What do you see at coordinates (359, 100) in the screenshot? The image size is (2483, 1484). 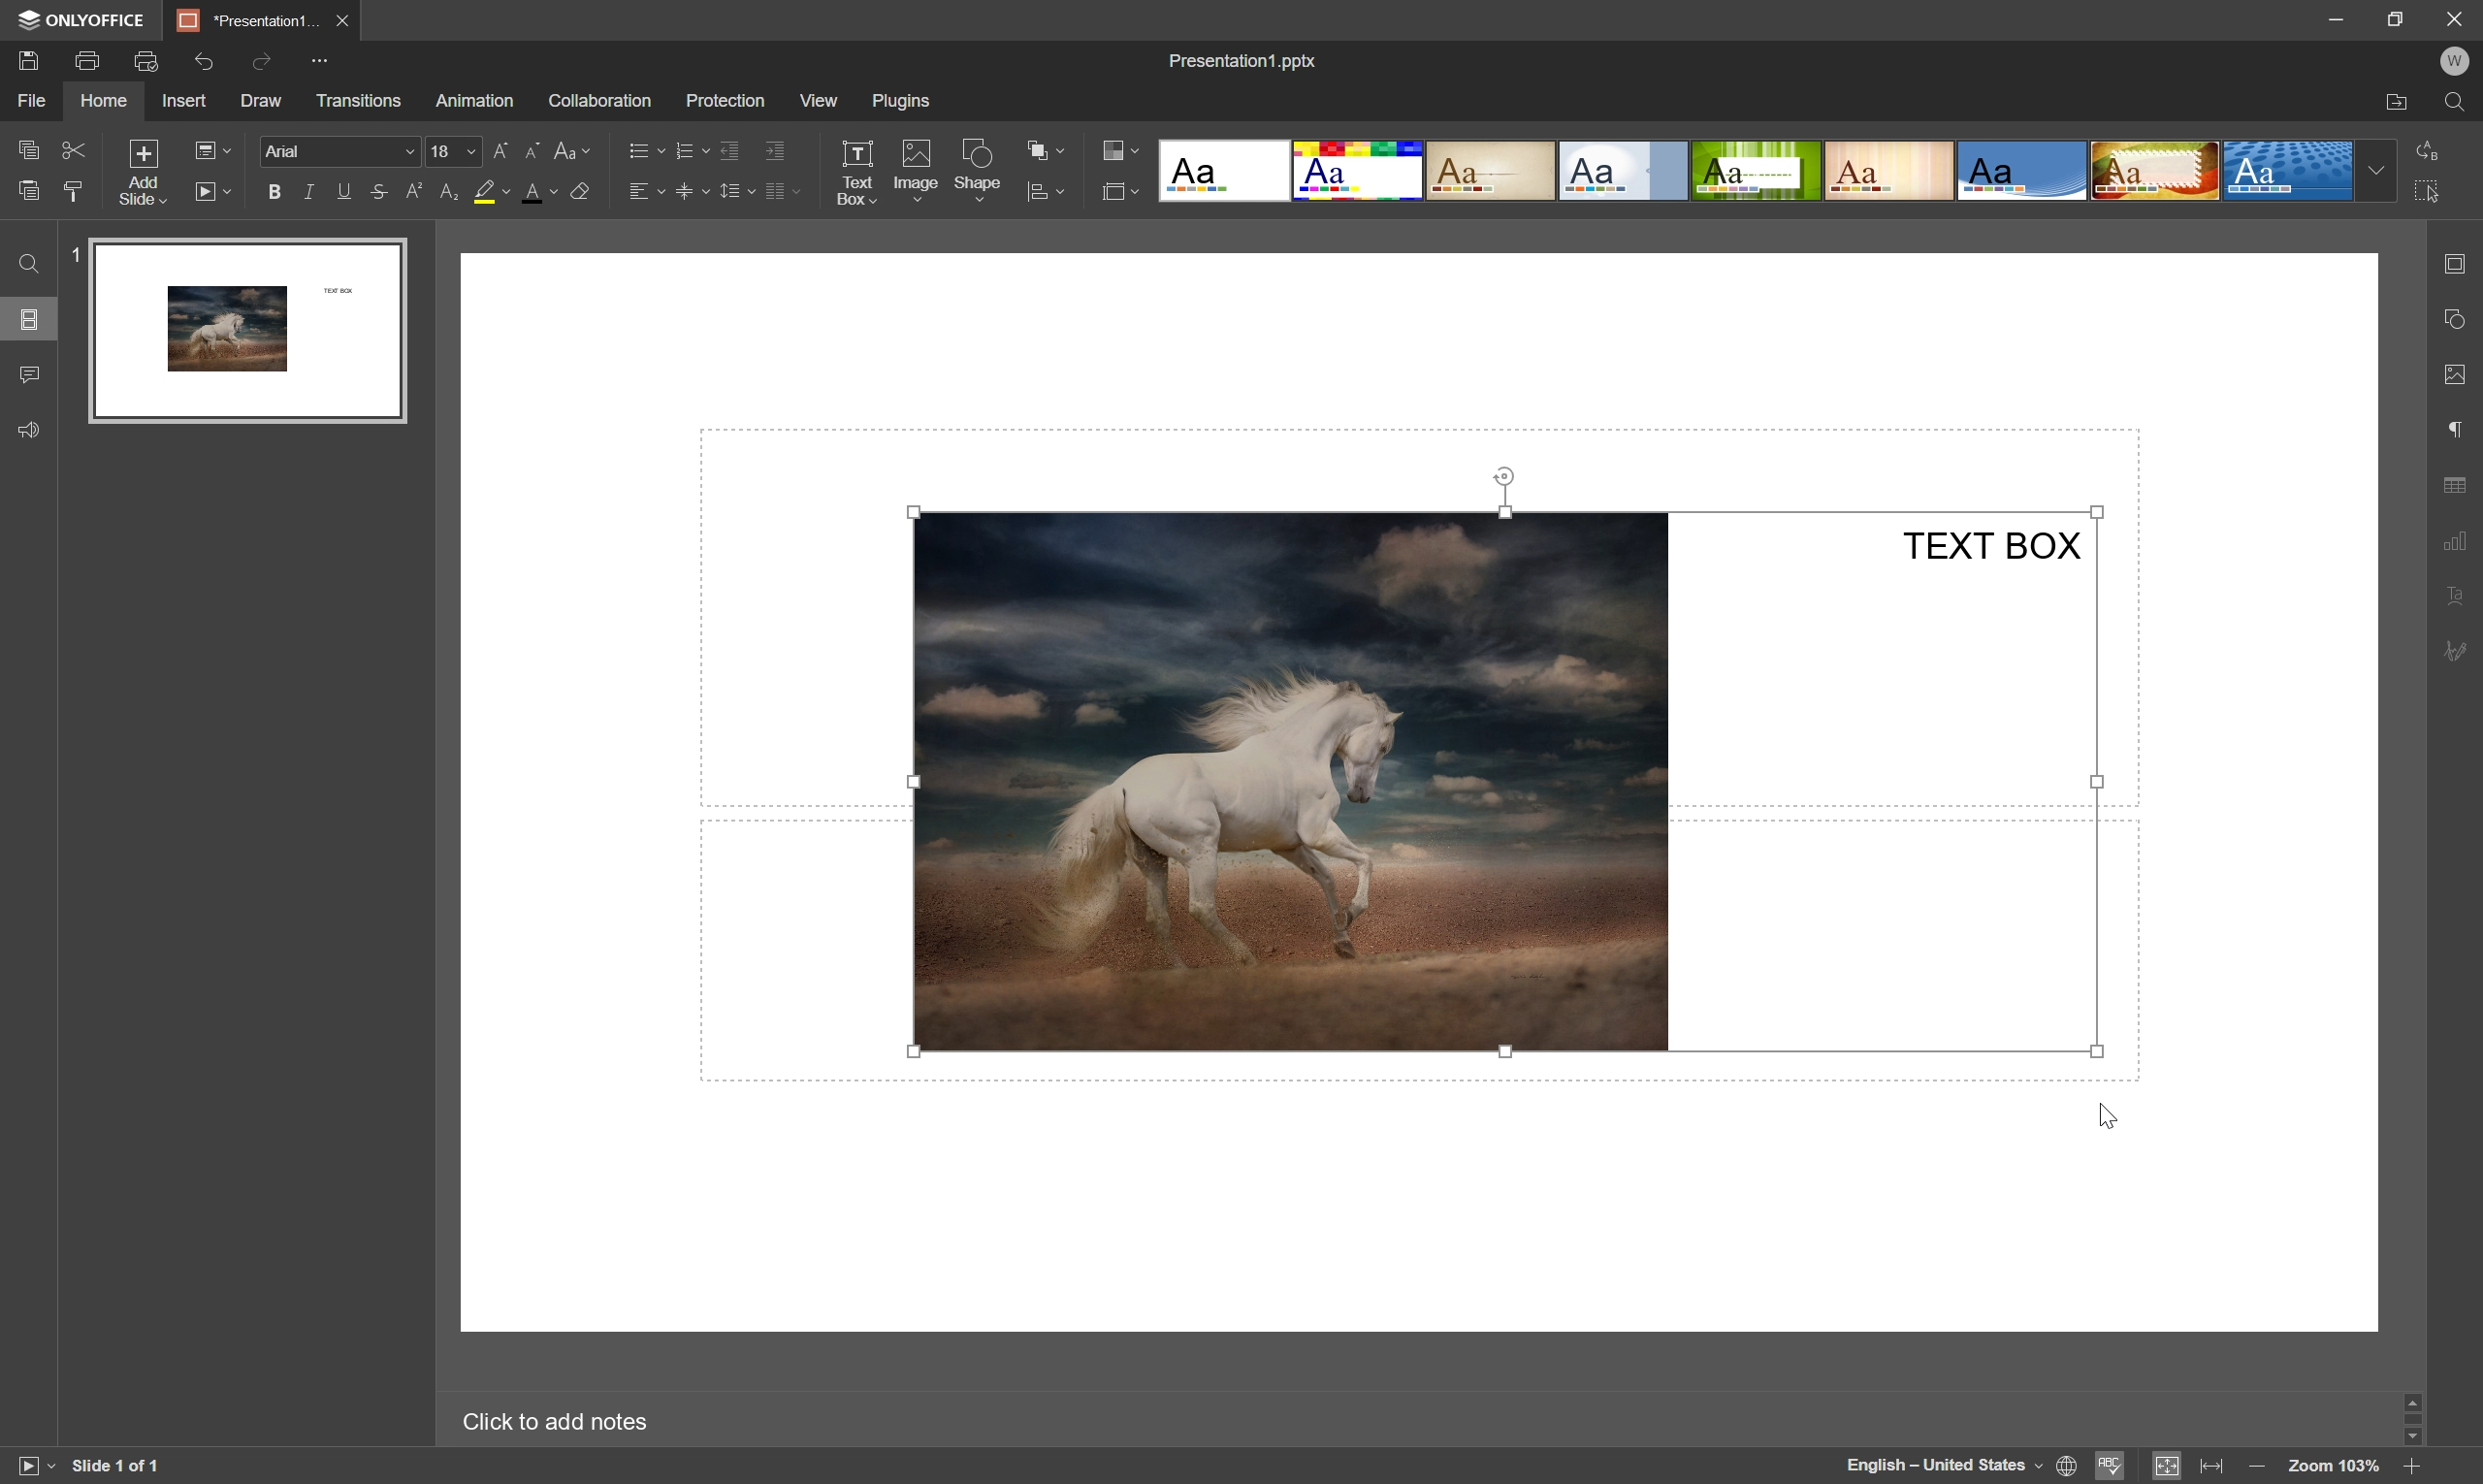 I see `transitions` at bounding box center [359, 100].